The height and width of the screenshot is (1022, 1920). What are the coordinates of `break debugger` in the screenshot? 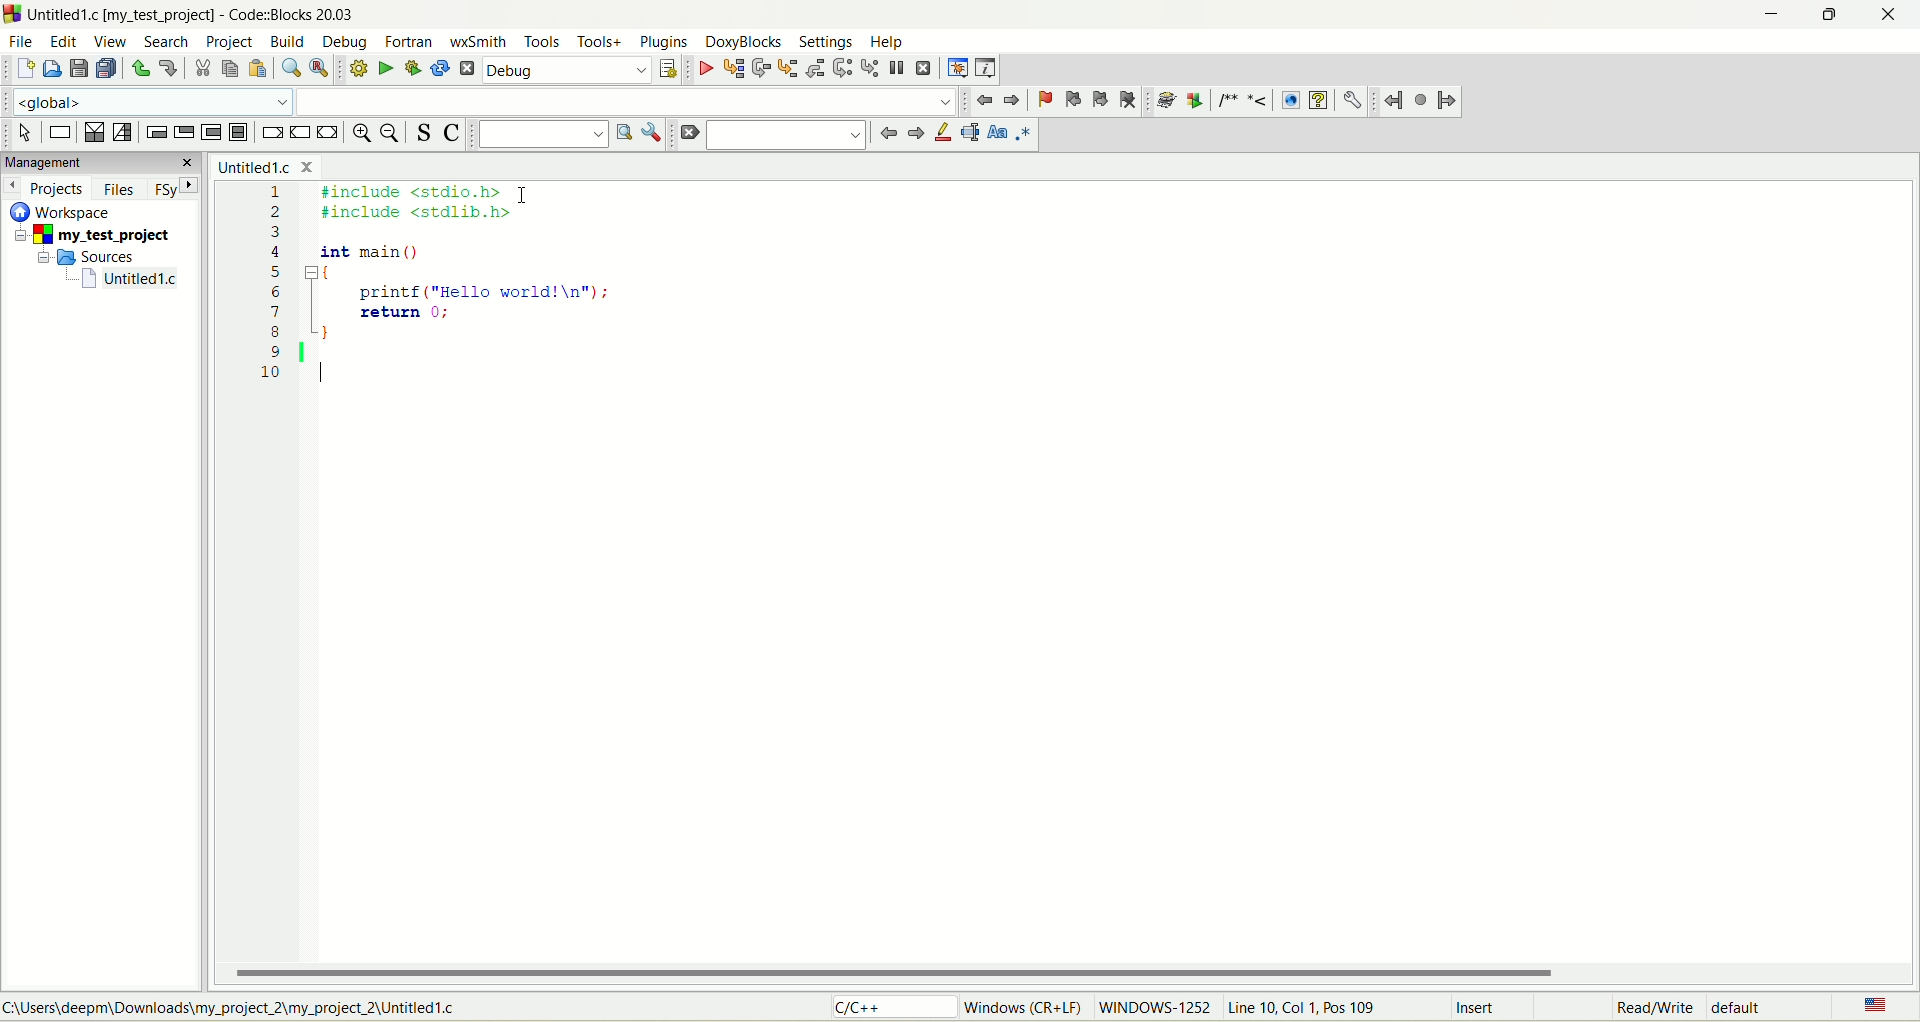 It's located at (896, 69).